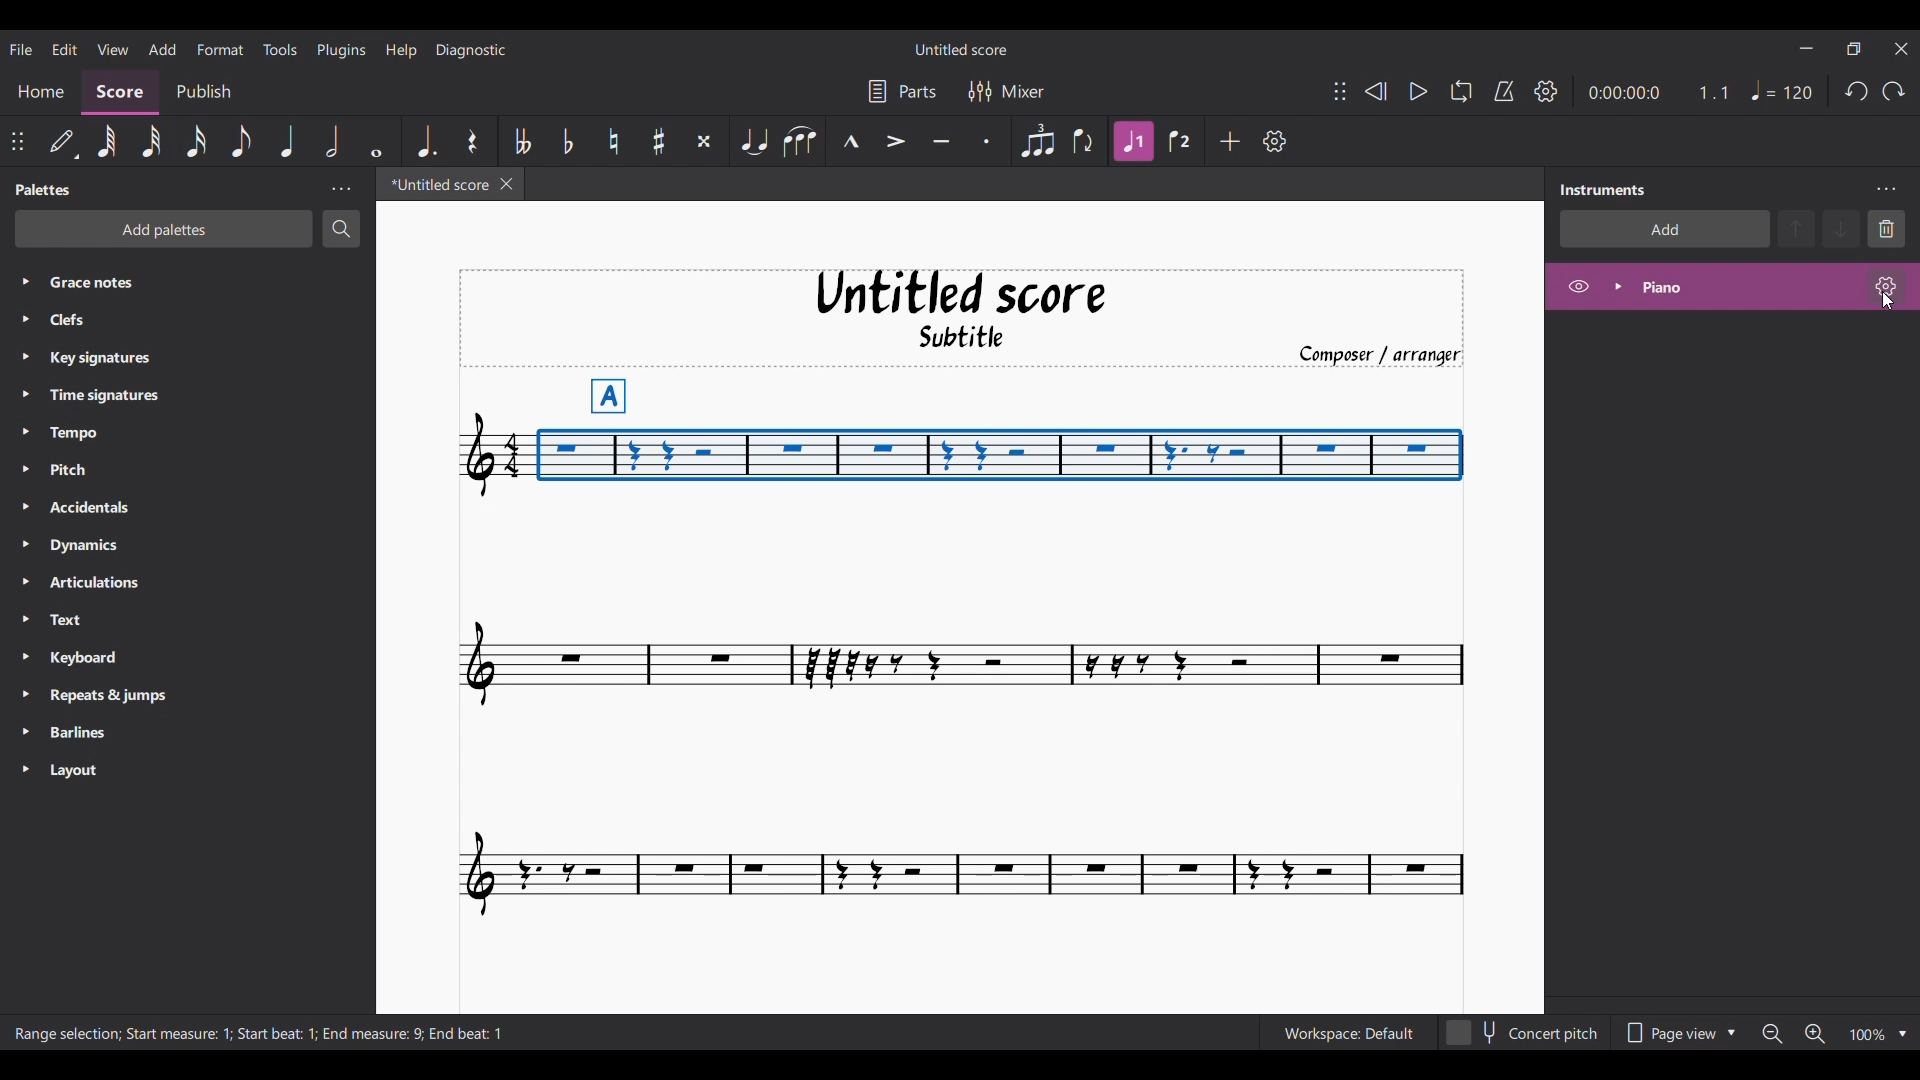 This screenshot has width=1920, height=1080. What do you see at coordinates (1524, 1032) in the screenshot?
I see `Toggle content pitch` at bounding box center [1524, 1032].